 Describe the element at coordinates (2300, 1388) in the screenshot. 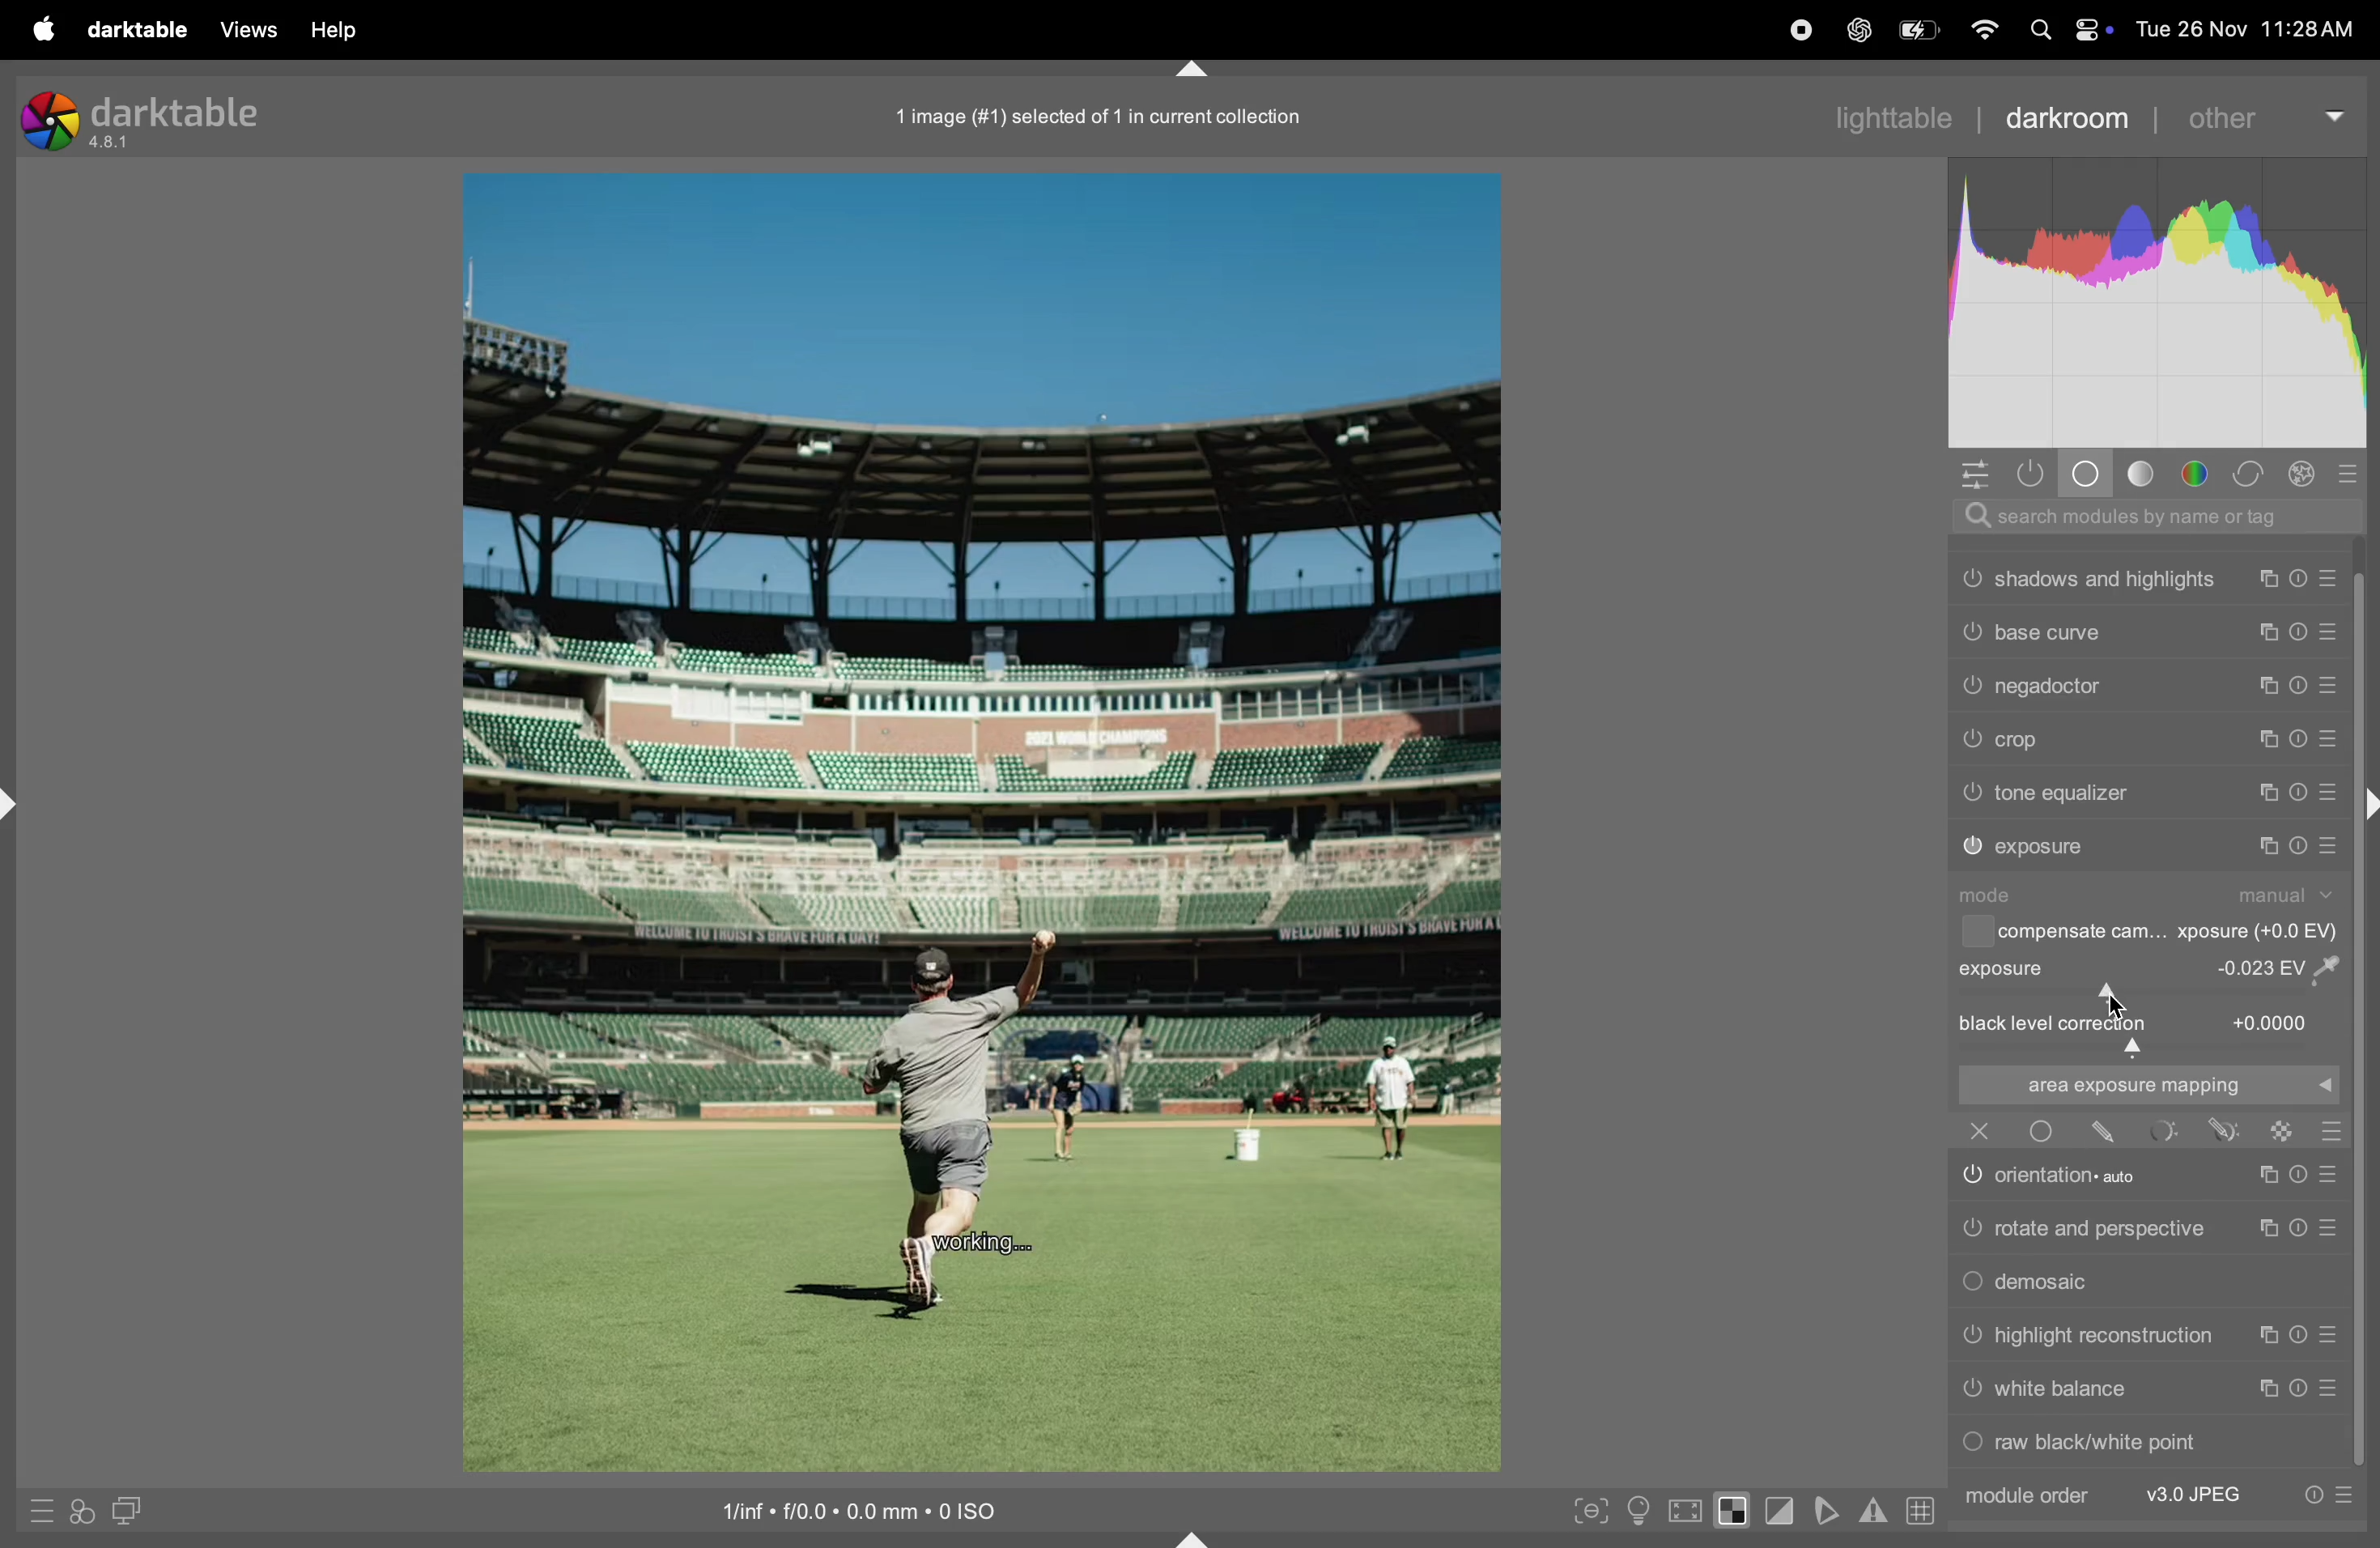

I see `reset Preset` at that location.